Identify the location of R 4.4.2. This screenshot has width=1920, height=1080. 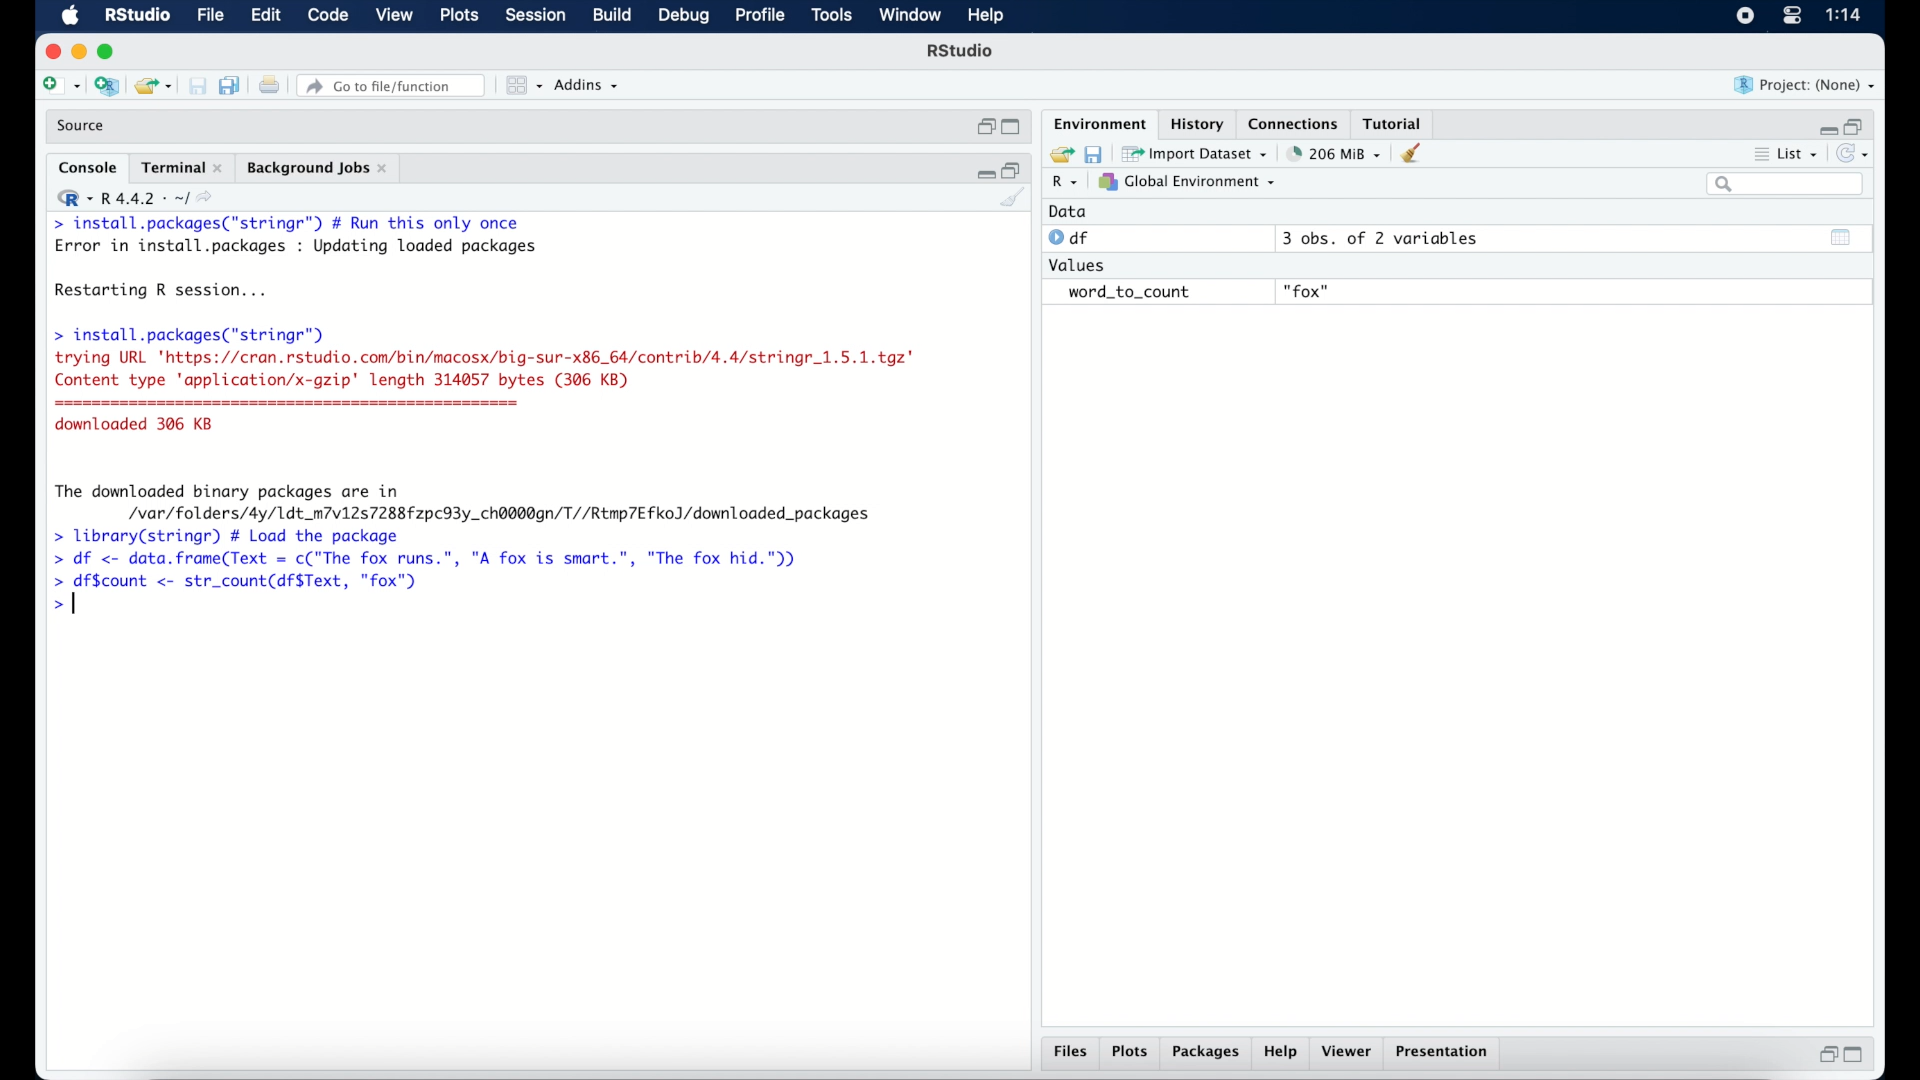
(134, 198).